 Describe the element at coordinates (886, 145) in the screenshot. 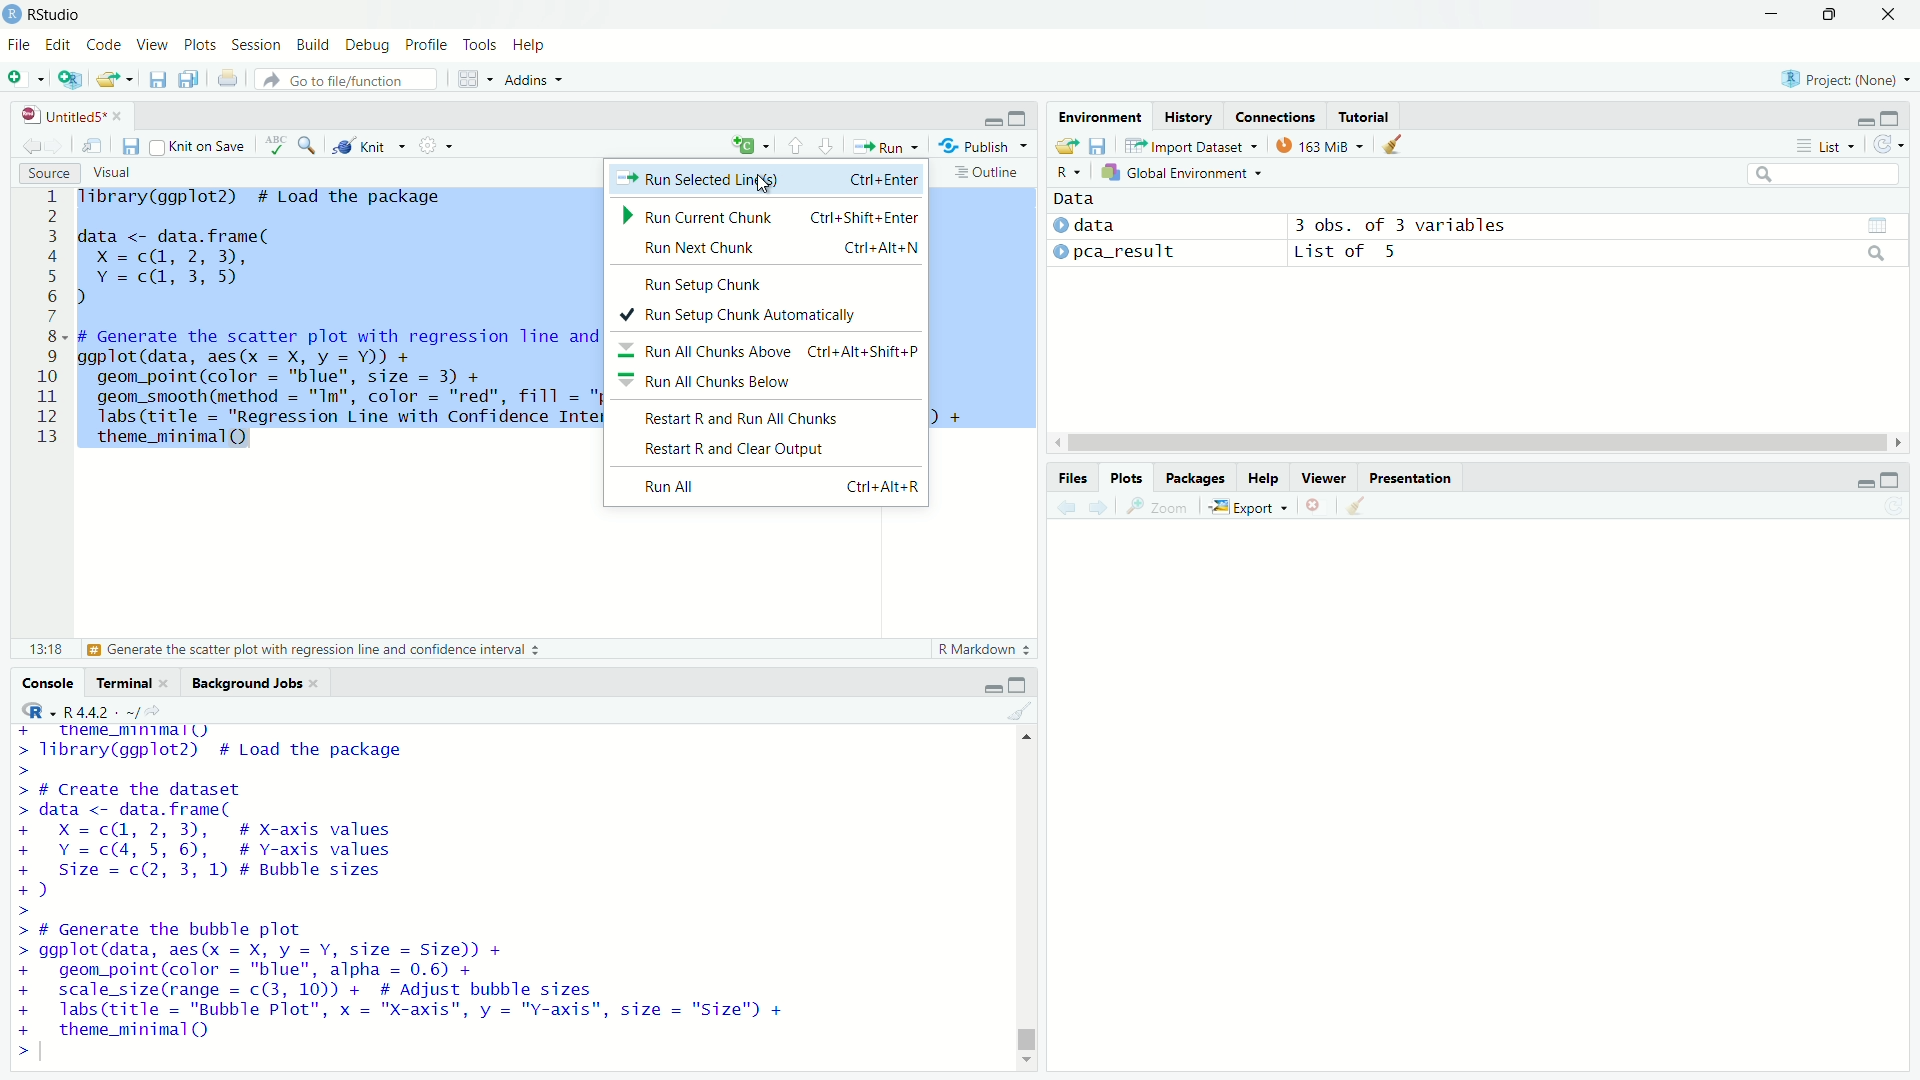

I see `Run` at that location.